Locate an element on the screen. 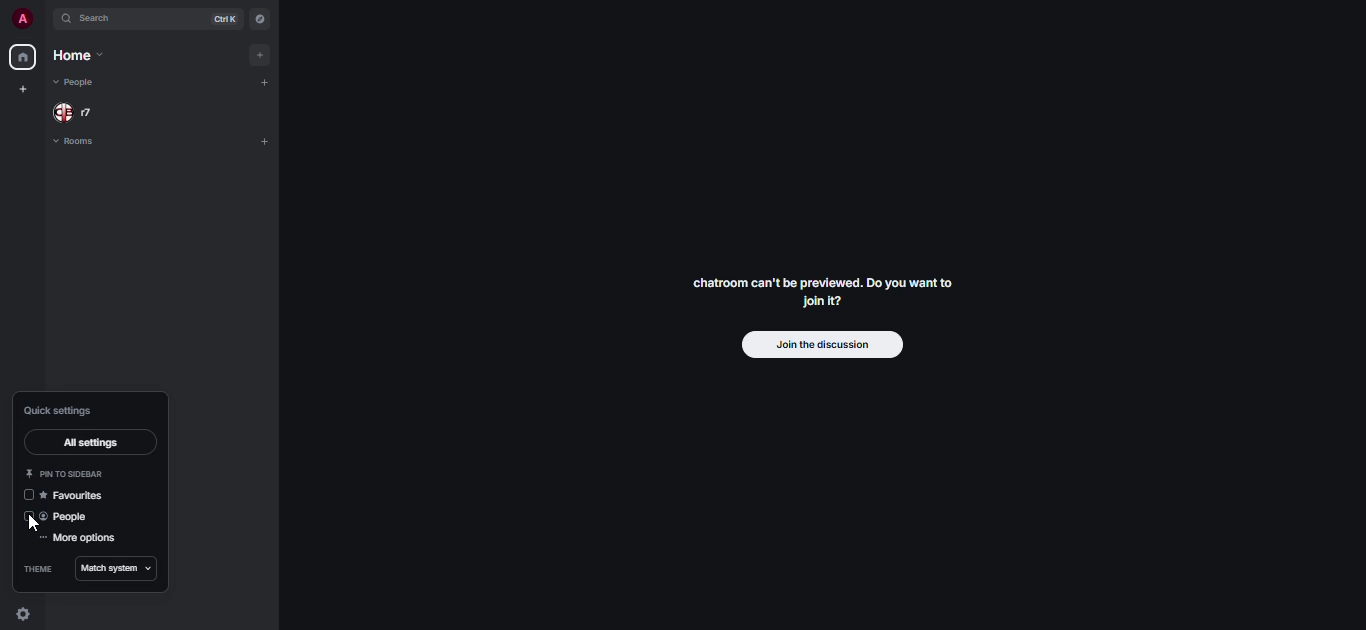  people is located at coordinates (74, 81).